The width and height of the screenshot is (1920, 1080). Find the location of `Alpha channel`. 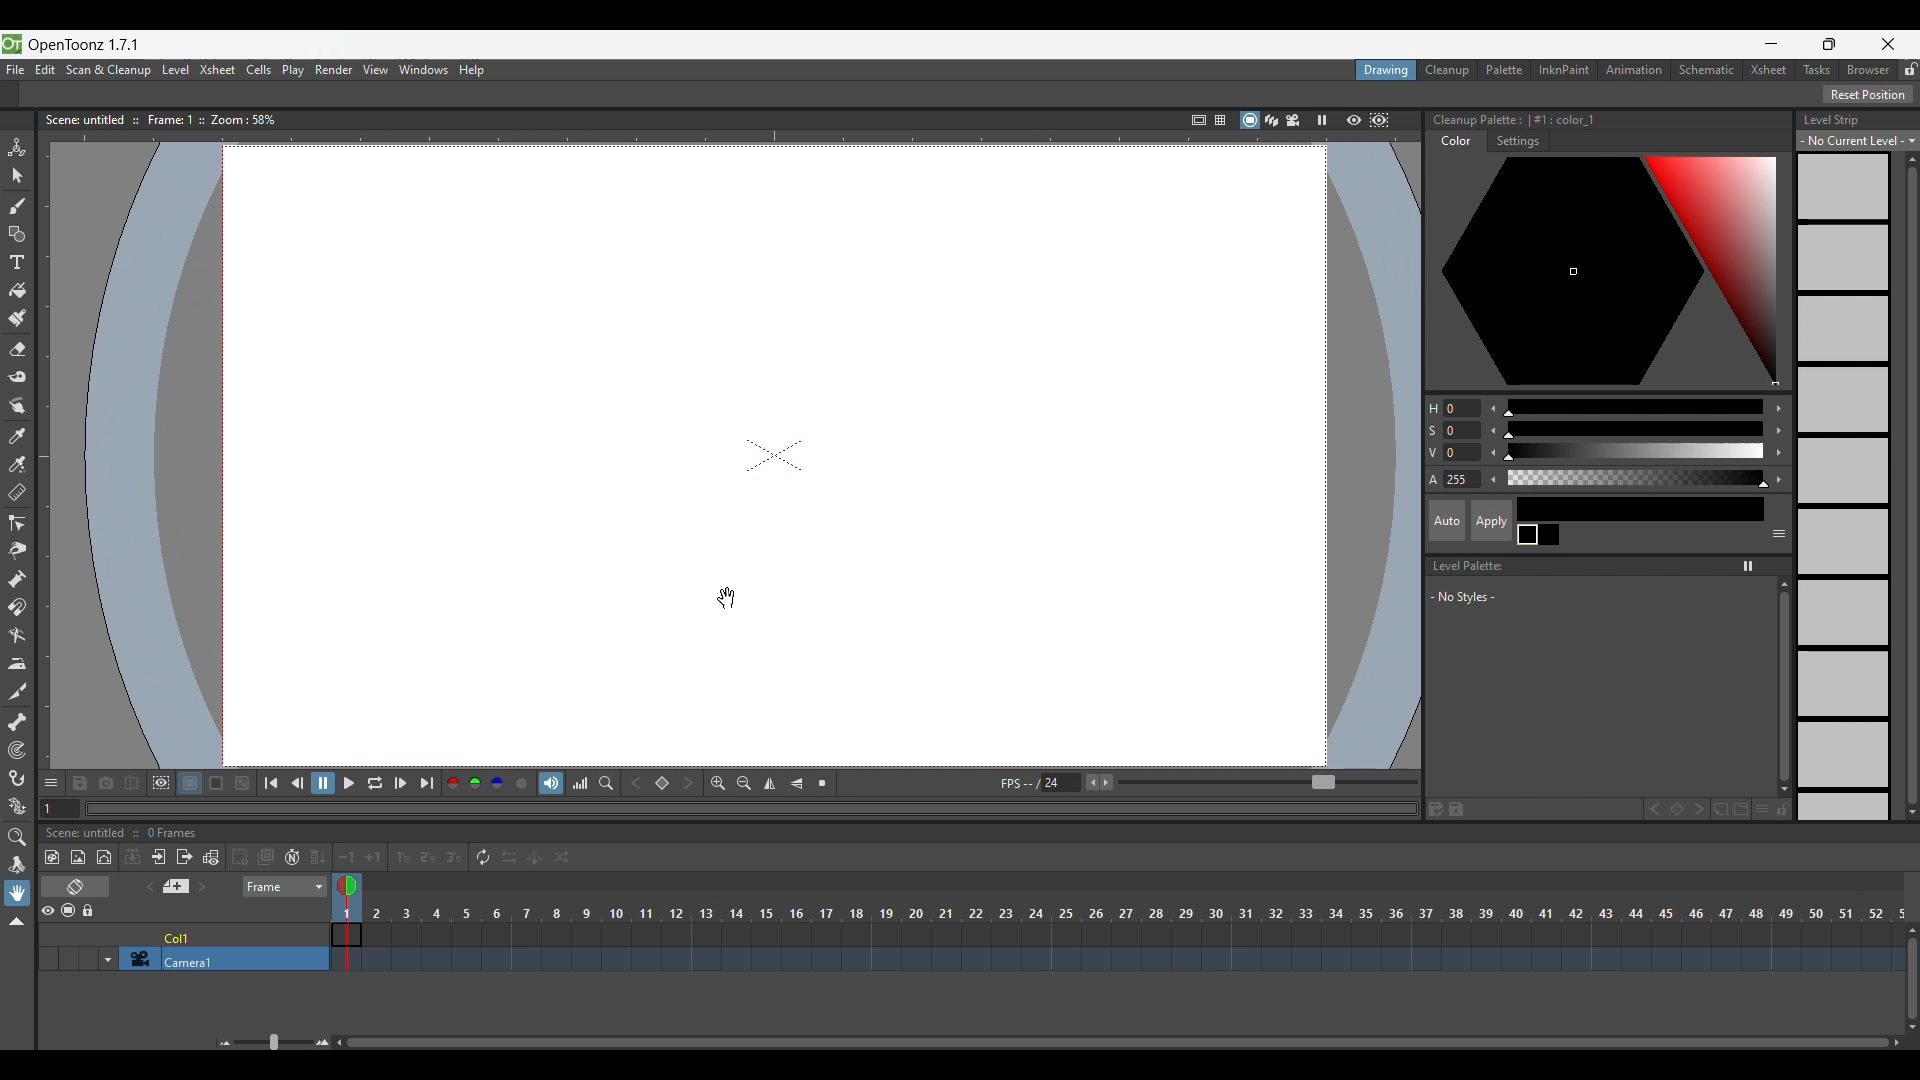

Alpha channel is located at coordinates (522, 783).